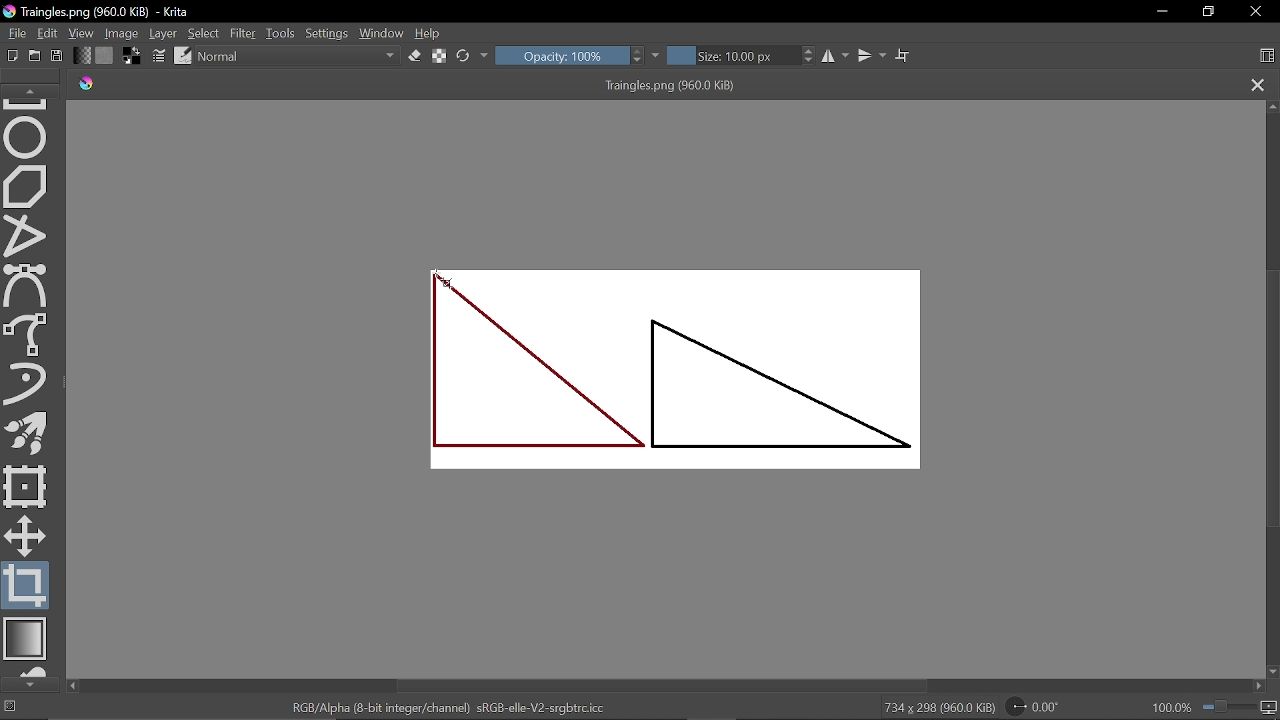  What do you see at coordinates (299, 57) in the screenshot?
I see `Normal` at bounding box center [299, 57].